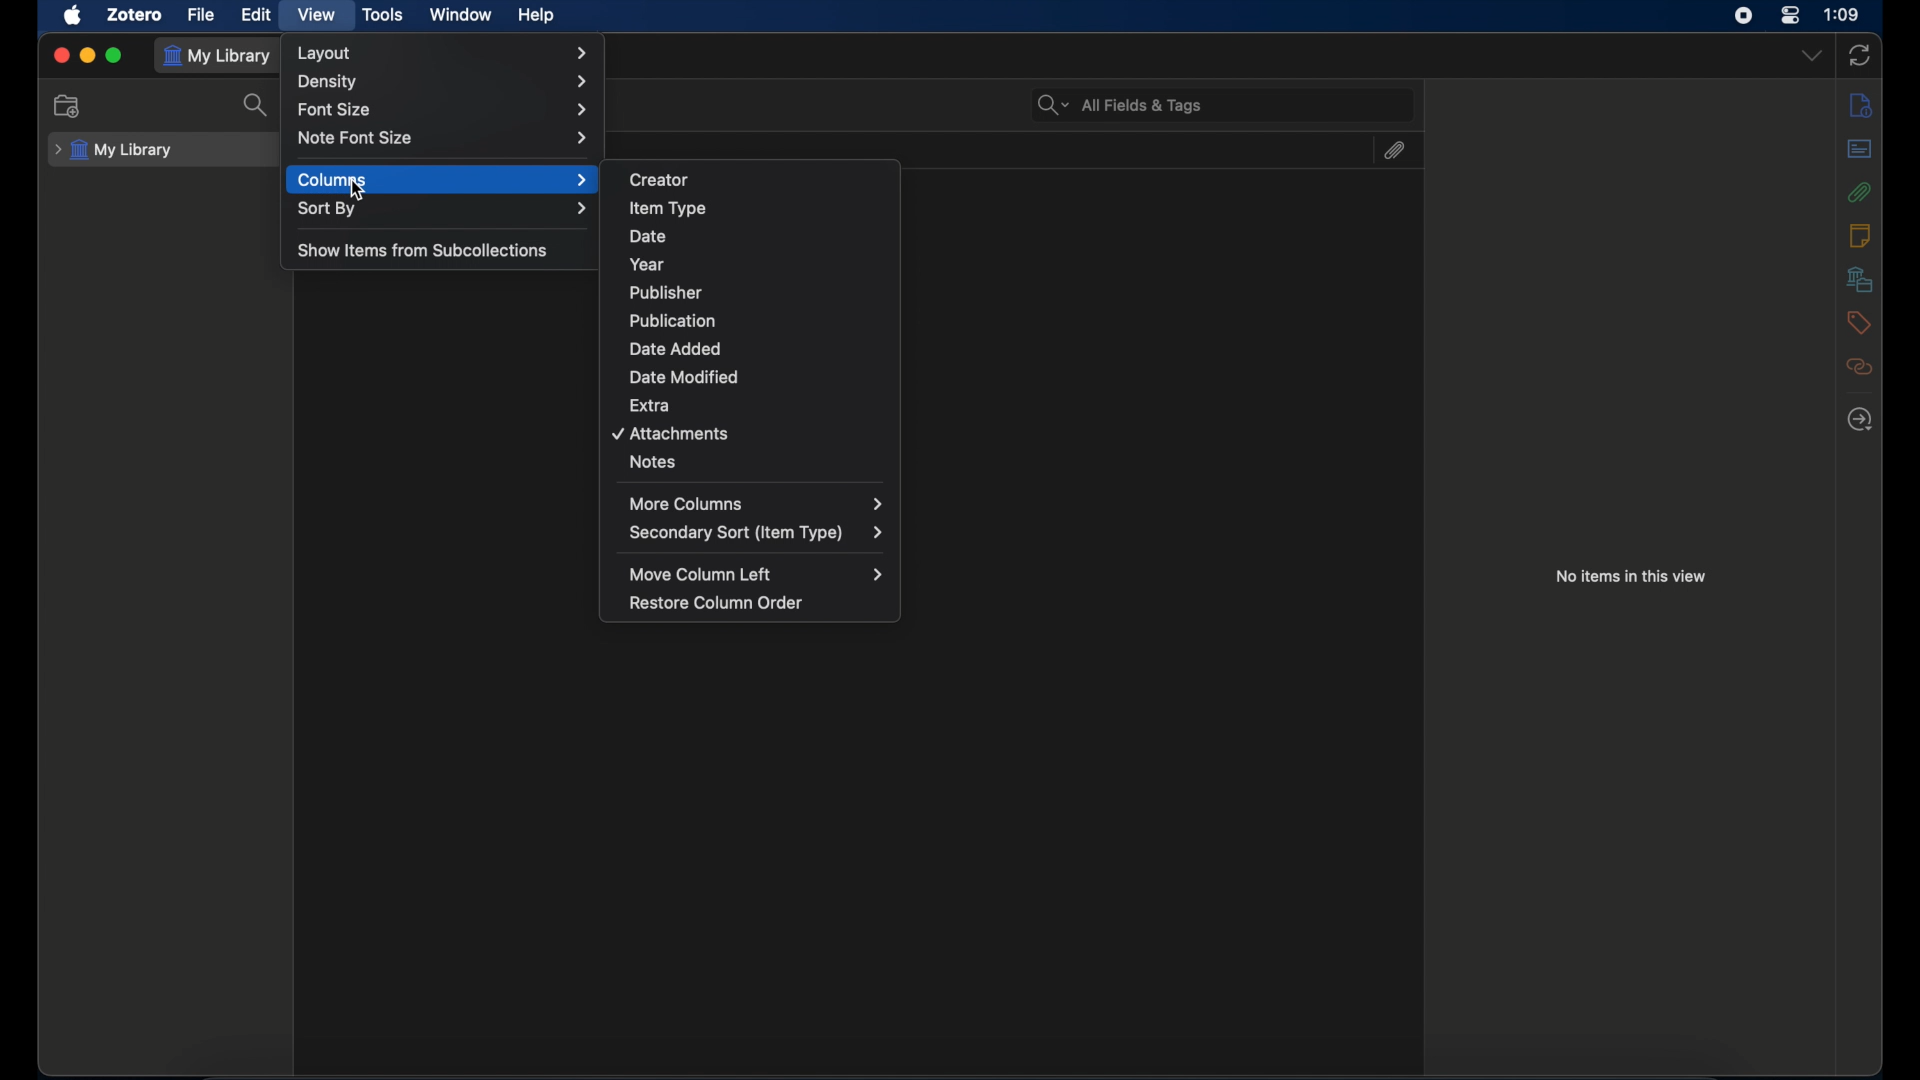 The width and height of the screenshot is (1920, 1080). I want to click on note font size, so click(445, 138).